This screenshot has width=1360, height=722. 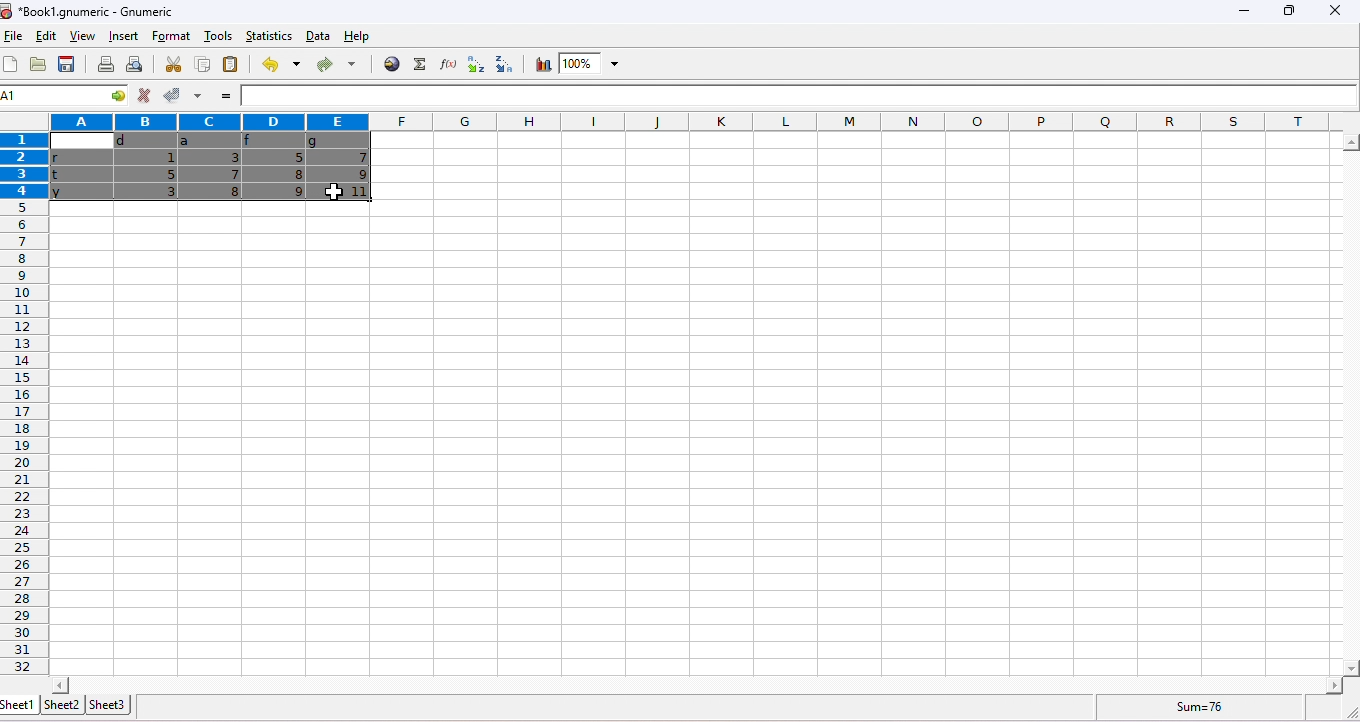 What do you see at coordinates (445, 64) in the screenshot?
I see `function wizard` at bounding box center [445, 64].